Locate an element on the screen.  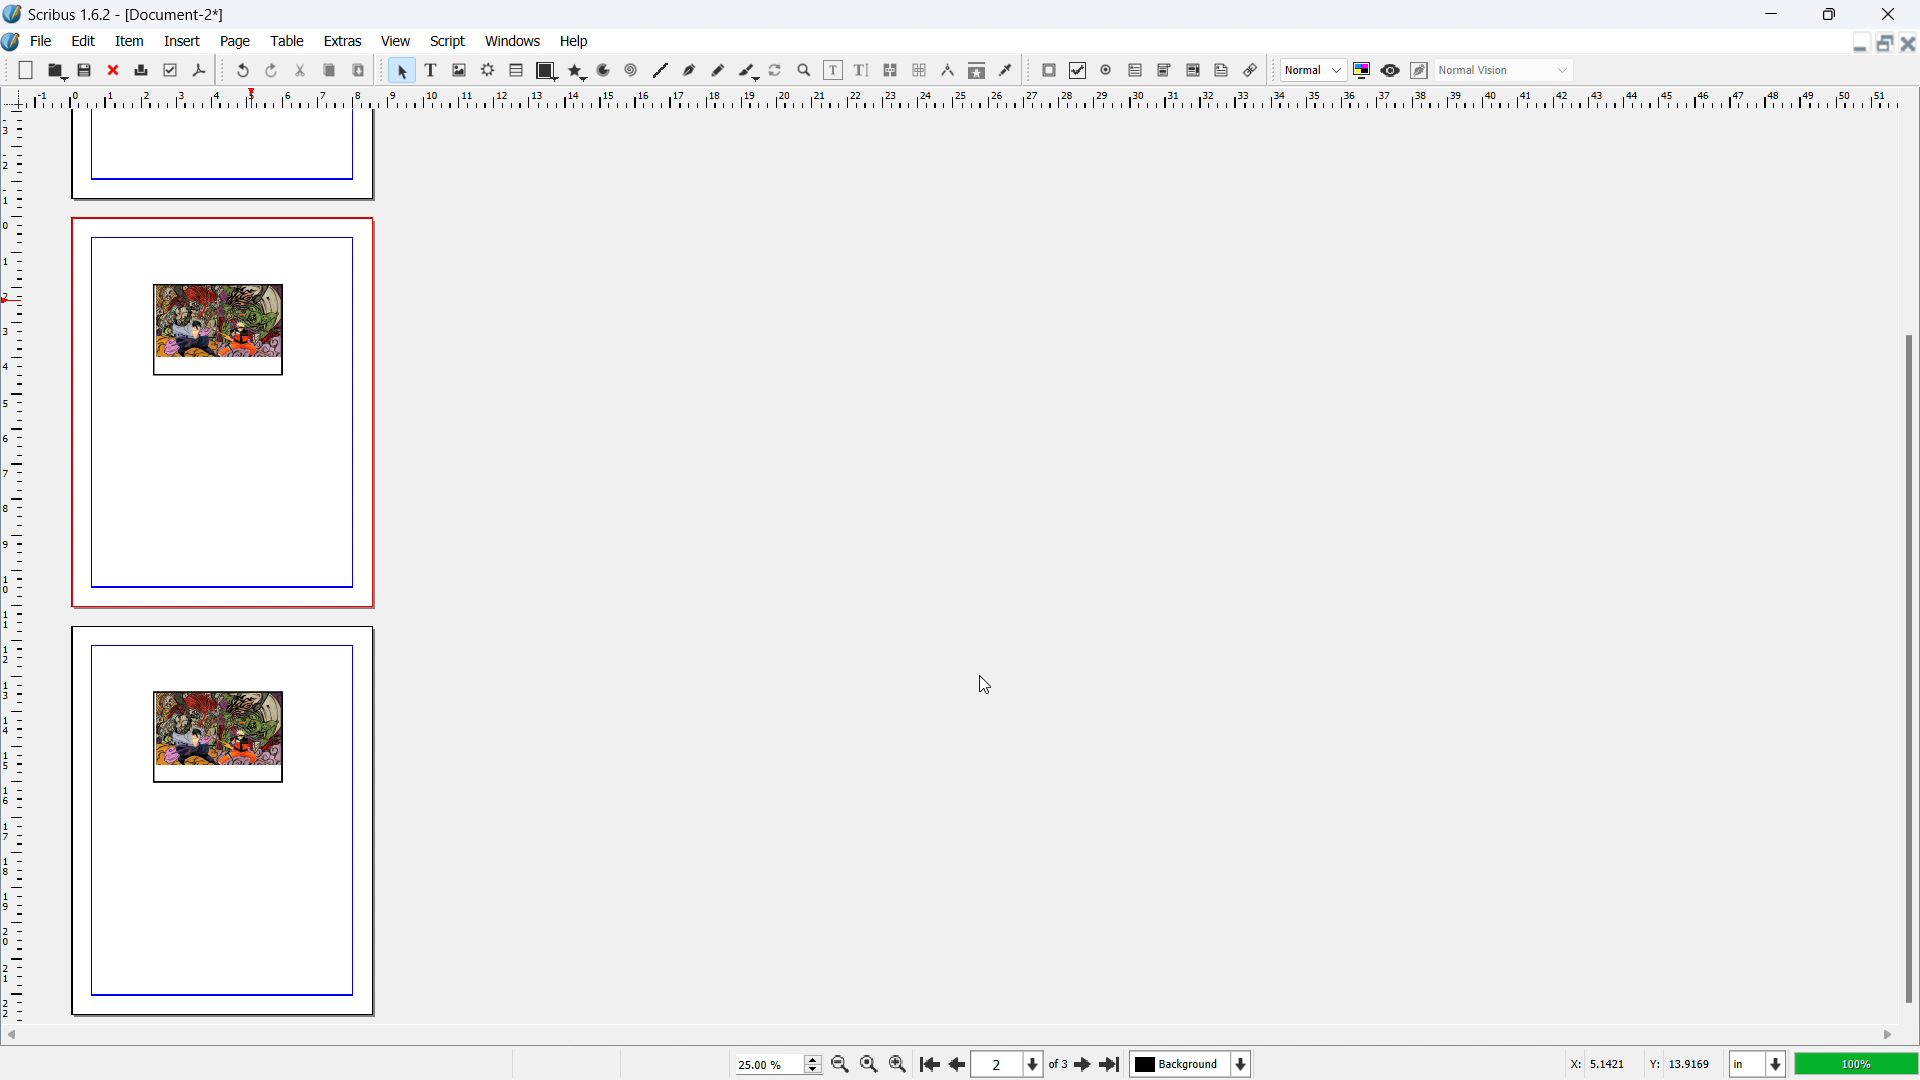
close window is located at coordinates (1886, 13).